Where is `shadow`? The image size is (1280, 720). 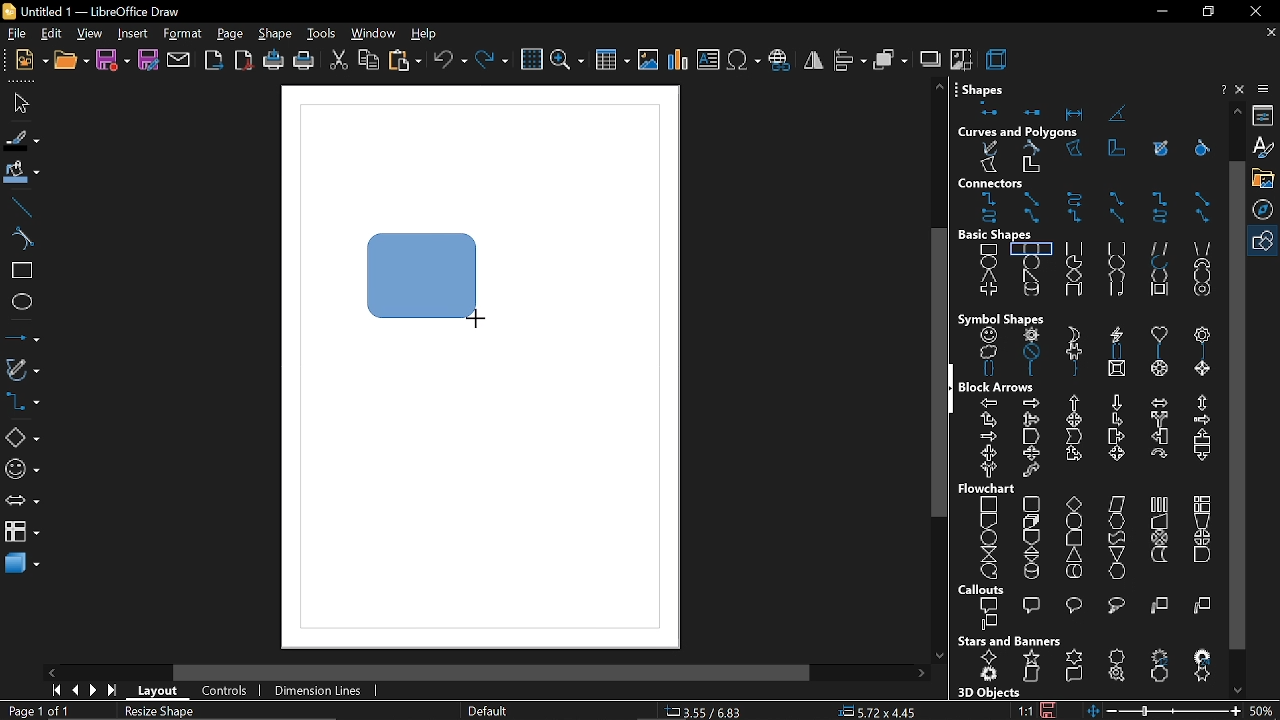
shadow is located at coordinates (929, 58).